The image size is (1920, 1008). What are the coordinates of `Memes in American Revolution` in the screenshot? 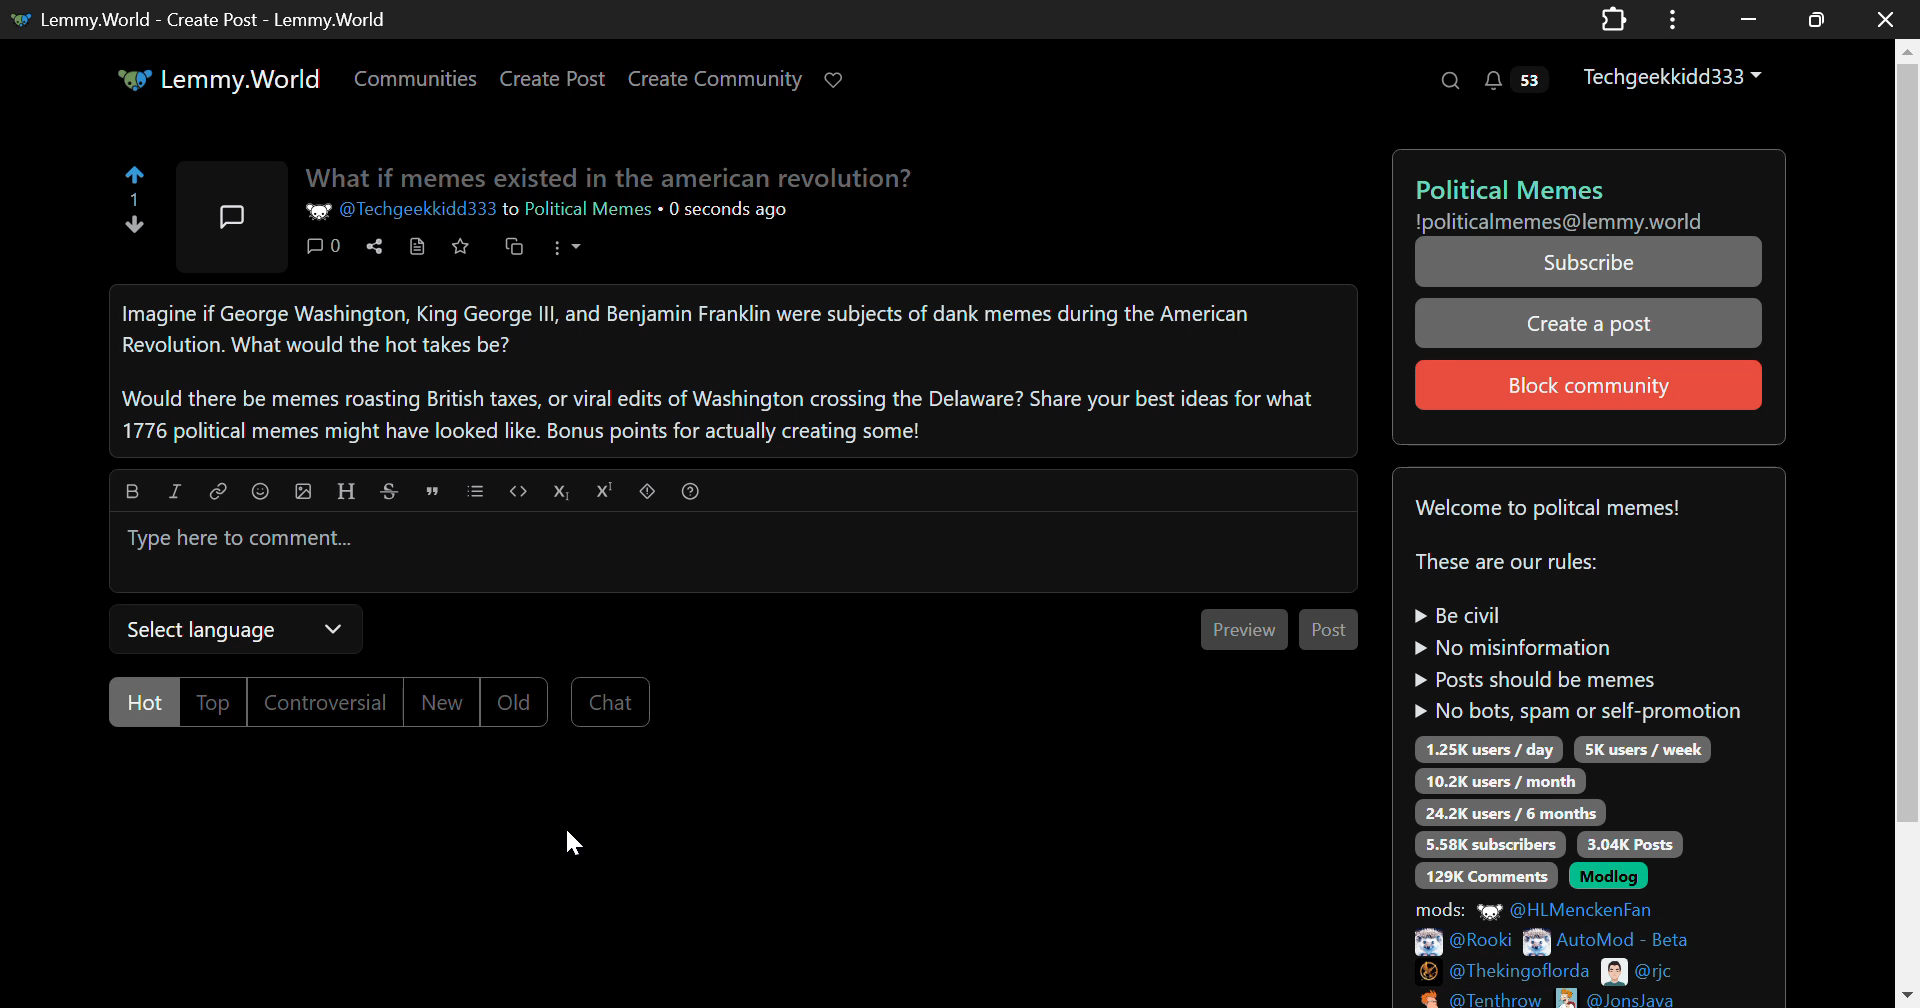 It's located at (726, 370).